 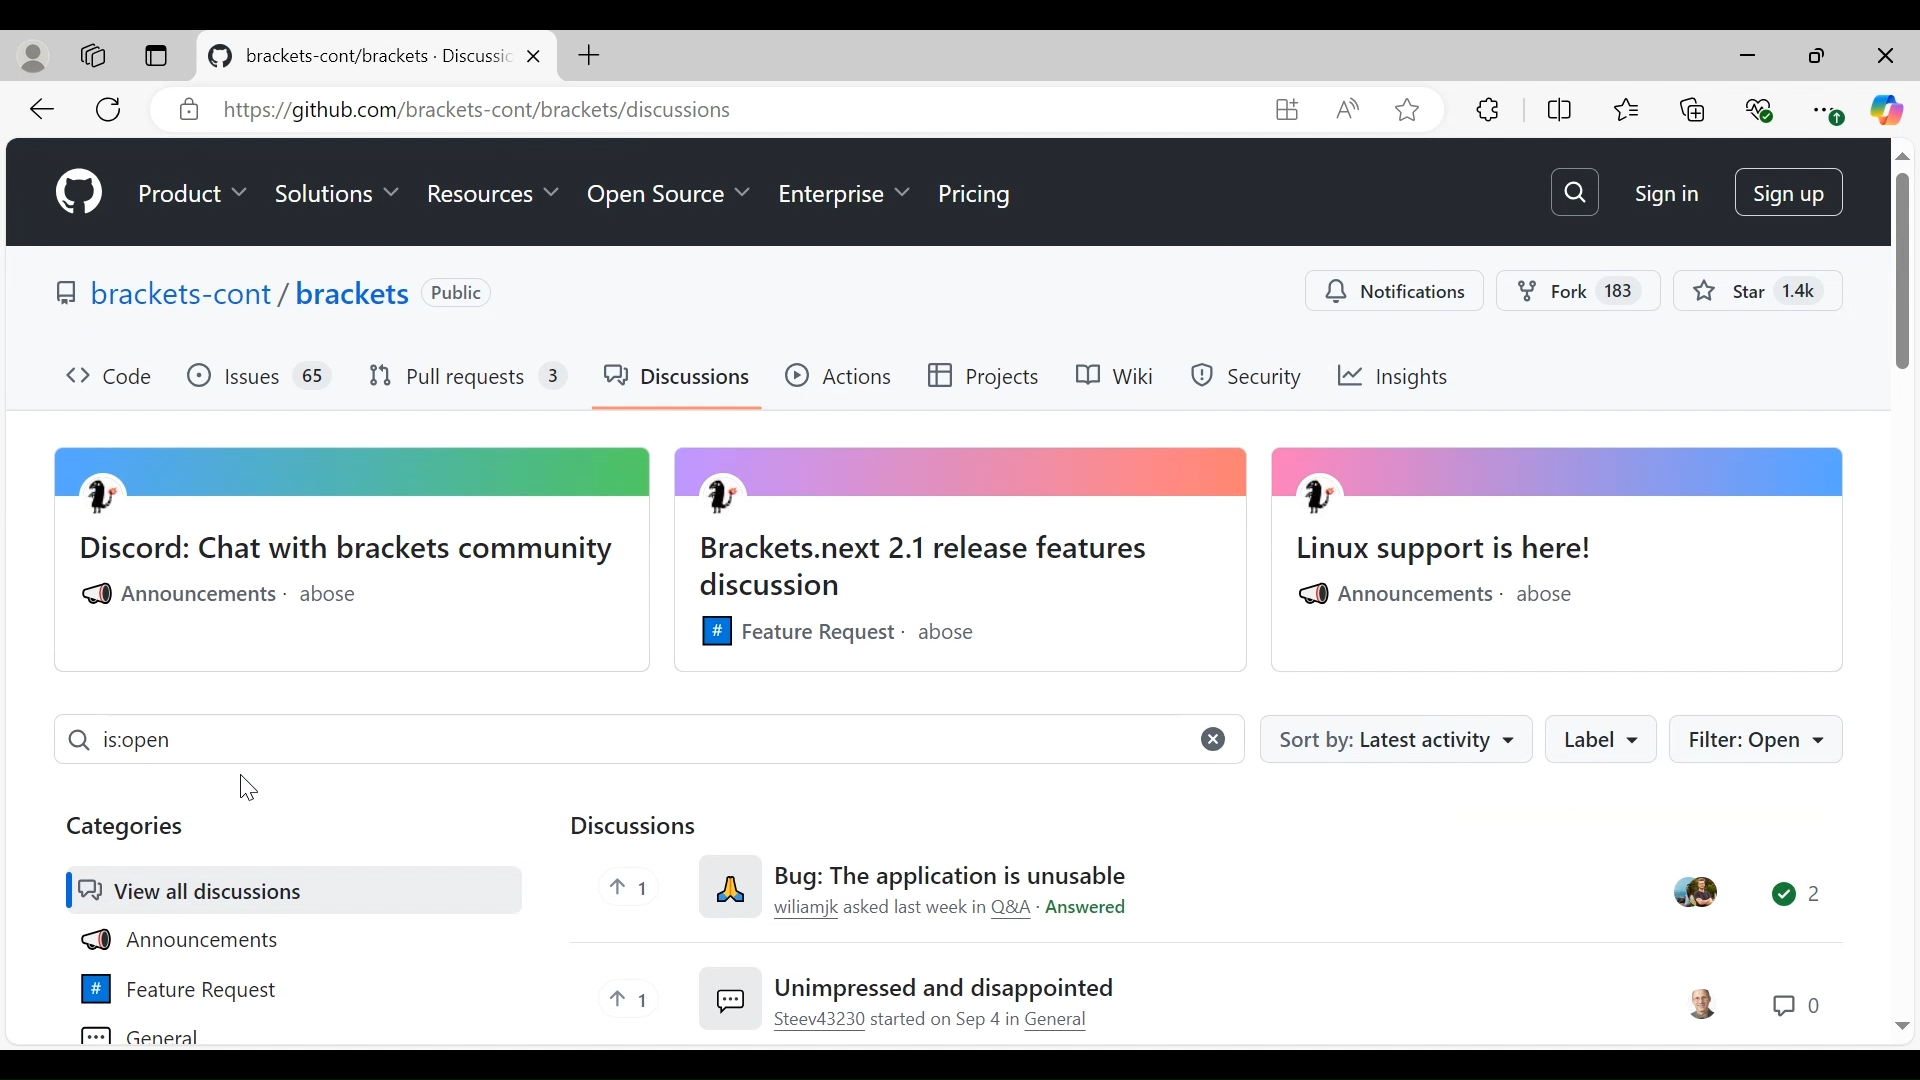 I want to click on View all discussions, so click(x=295, y=892).